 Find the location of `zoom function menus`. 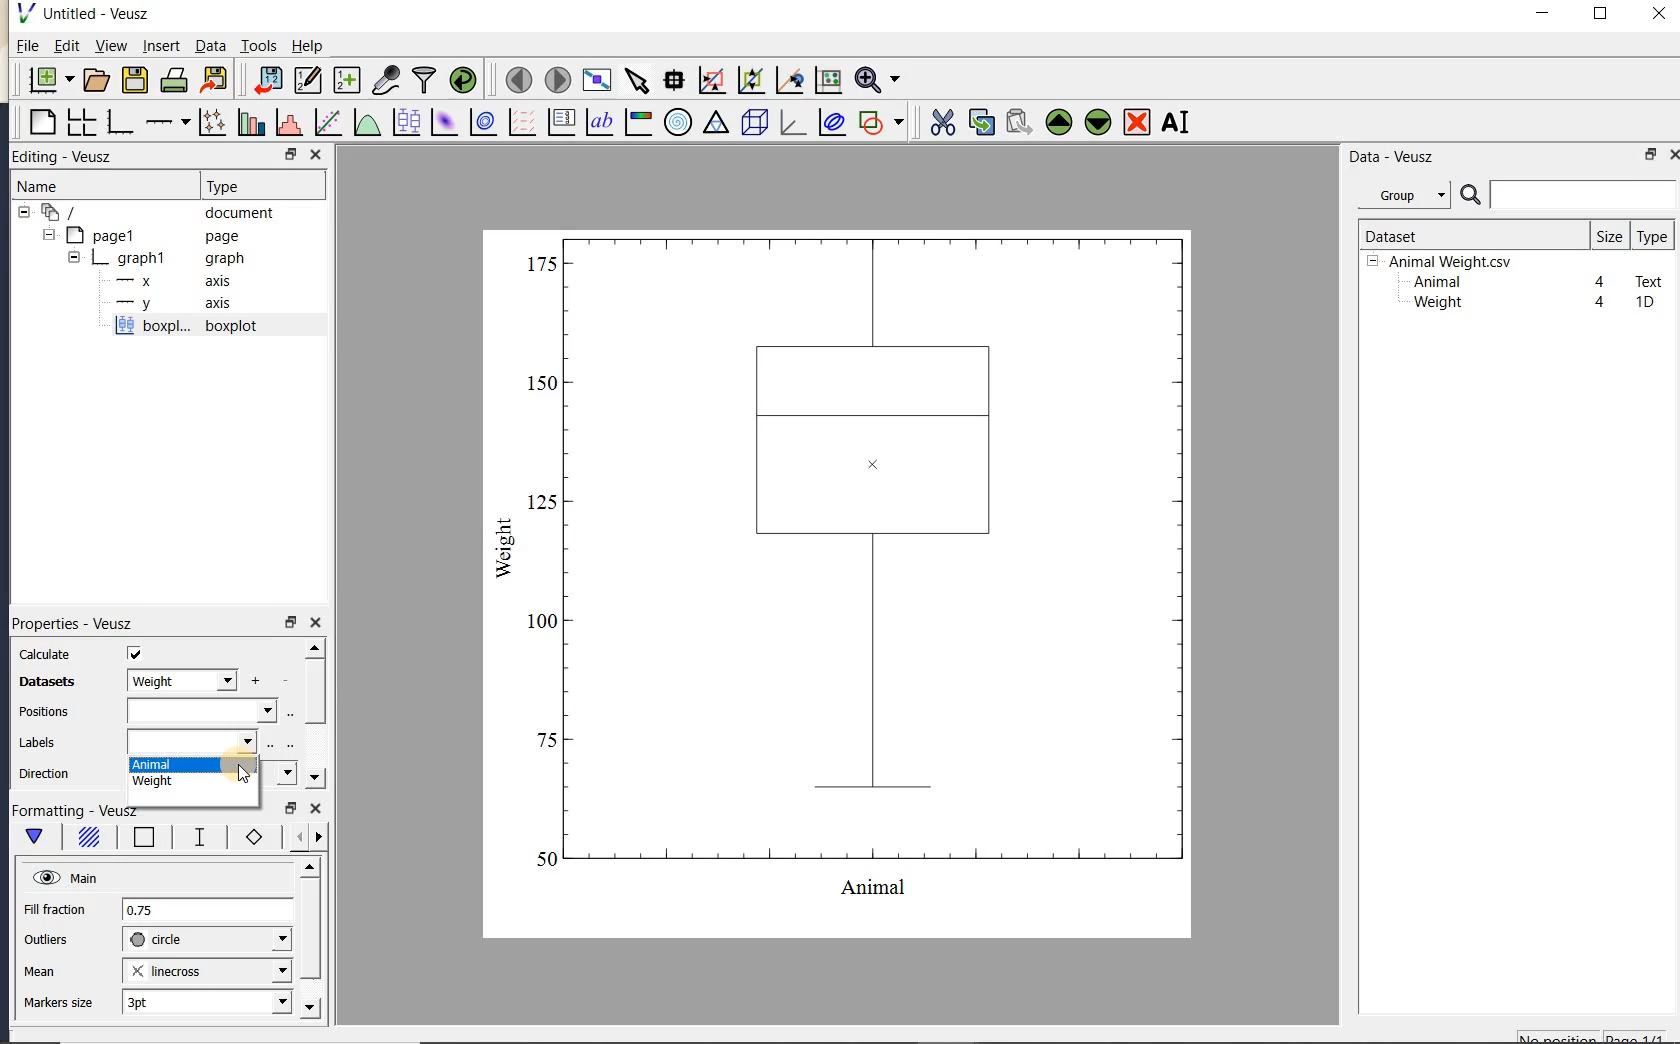

zoom function menus is located at coordinates (877, 80).